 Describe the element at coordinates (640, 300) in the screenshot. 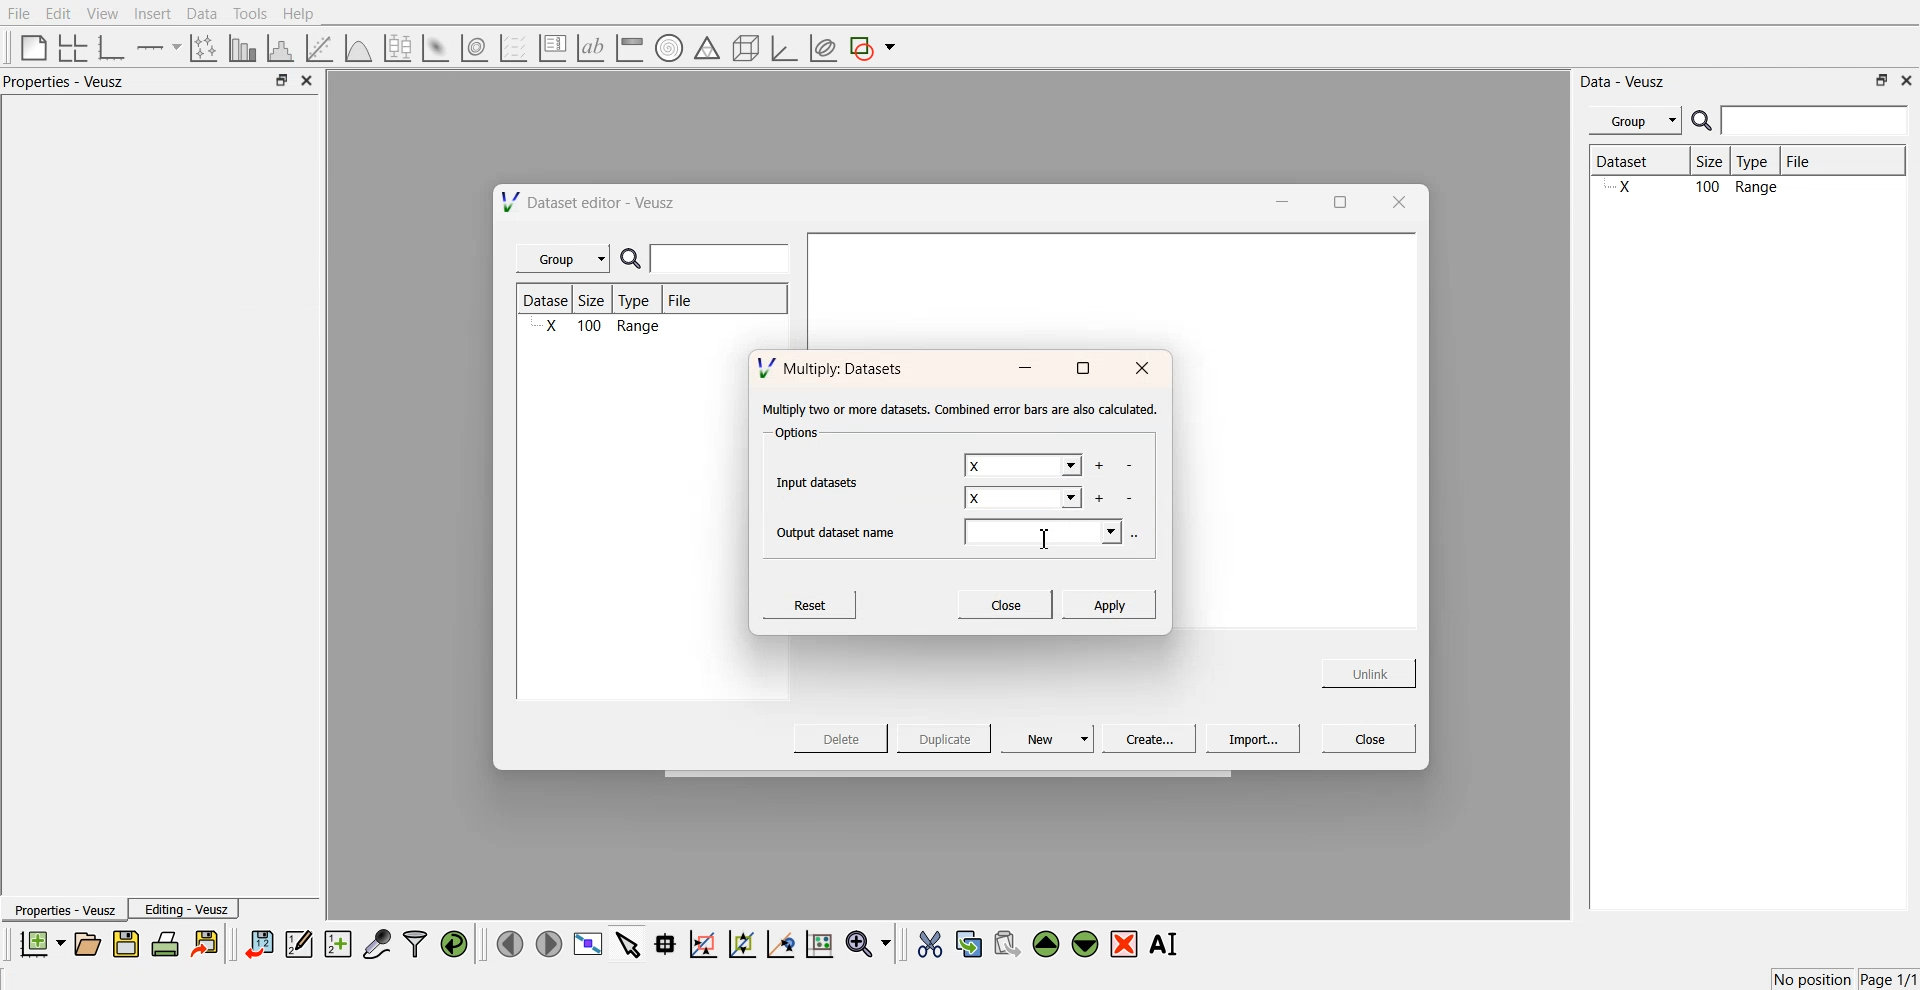

I see `Type` at that location.